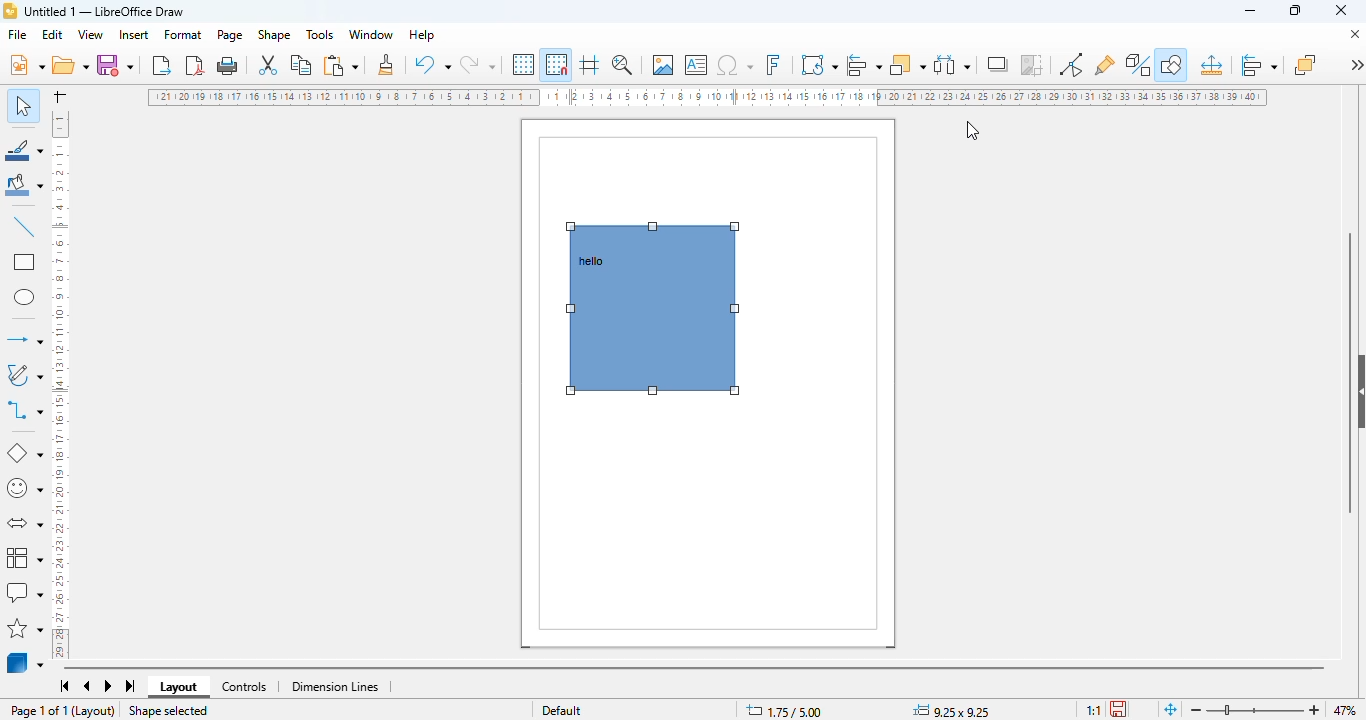 The image size is (1366, 720). What do you see at coordinates (1139, 65) in the screenshot?
I see `toggle extrusion` at bounding box center [1139, 65].